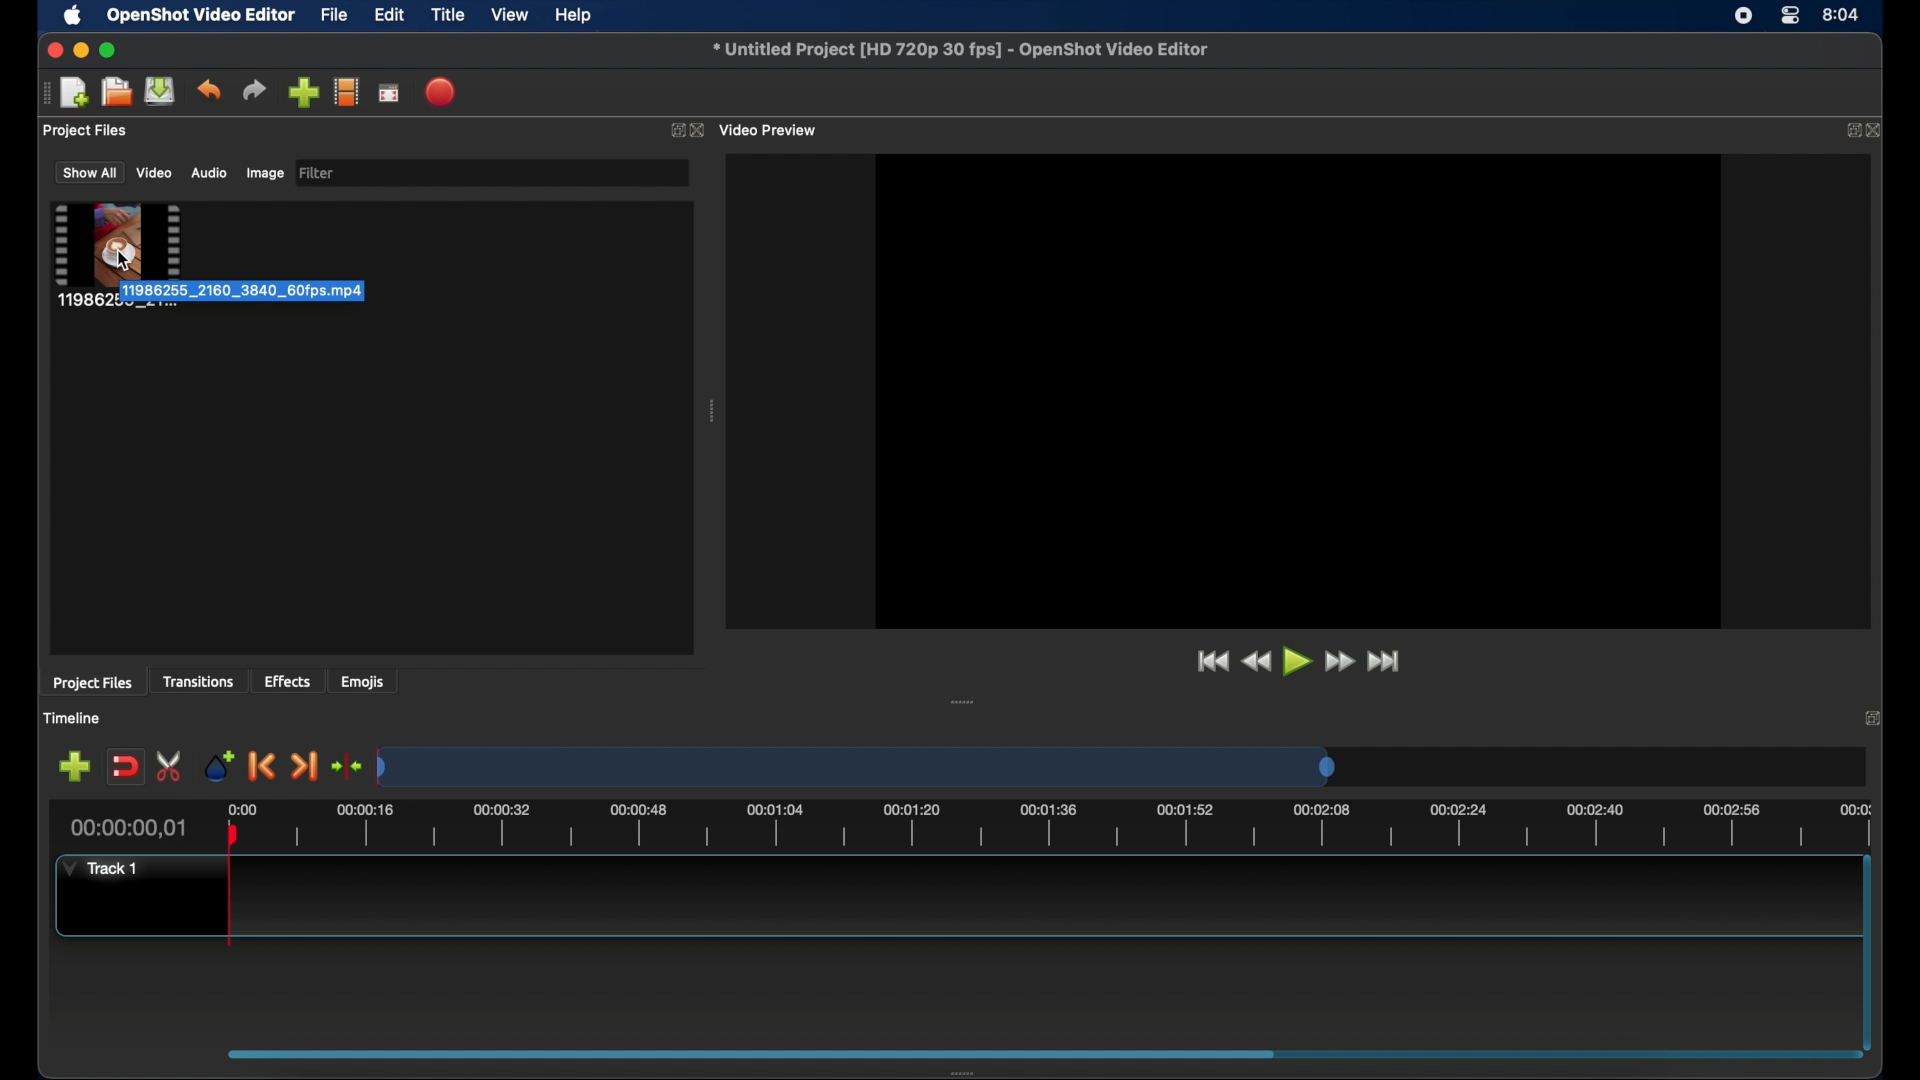 The height and width of the screenshot is (1080, 1920). What do you see at coordinates (1295, 661) in the screenshot?
I see `play ` at bounding box center [1295, 661].